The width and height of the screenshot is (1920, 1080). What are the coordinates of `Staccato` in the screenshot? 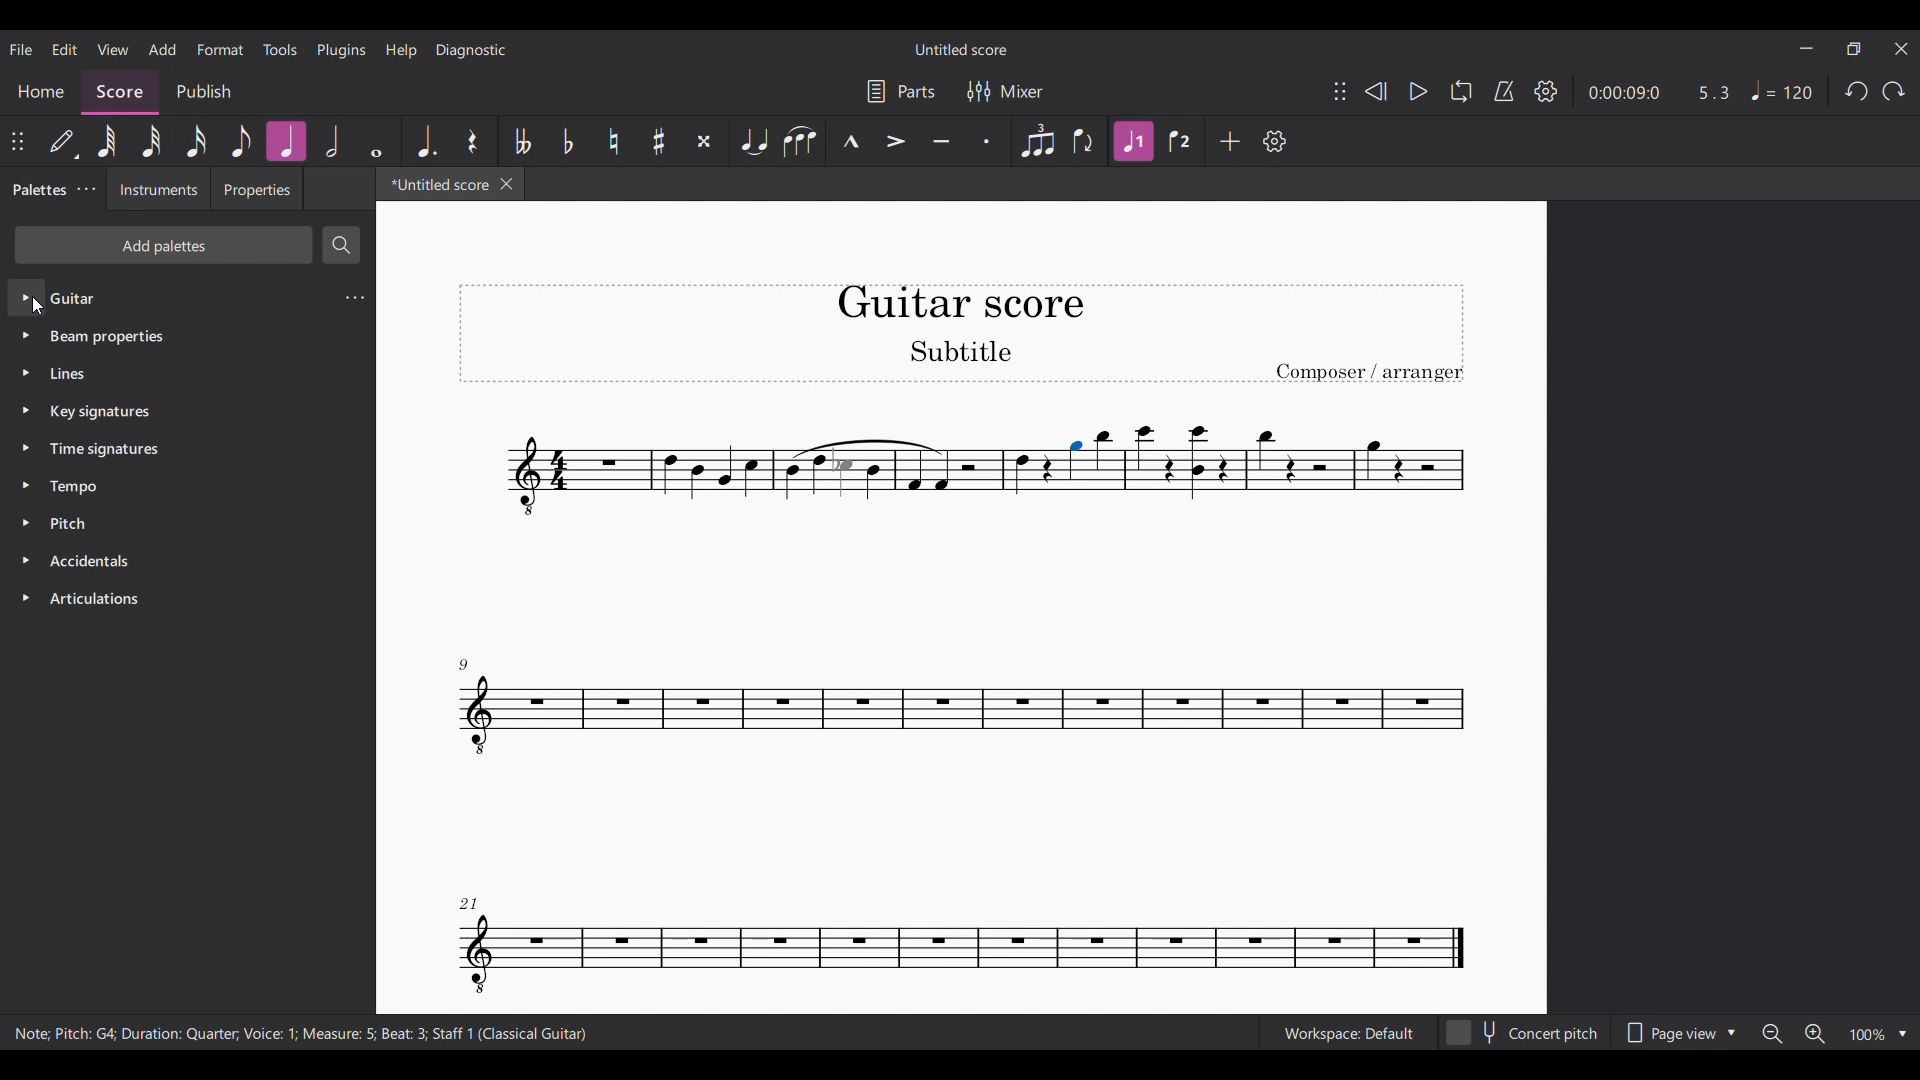 It's located at (987, 141).